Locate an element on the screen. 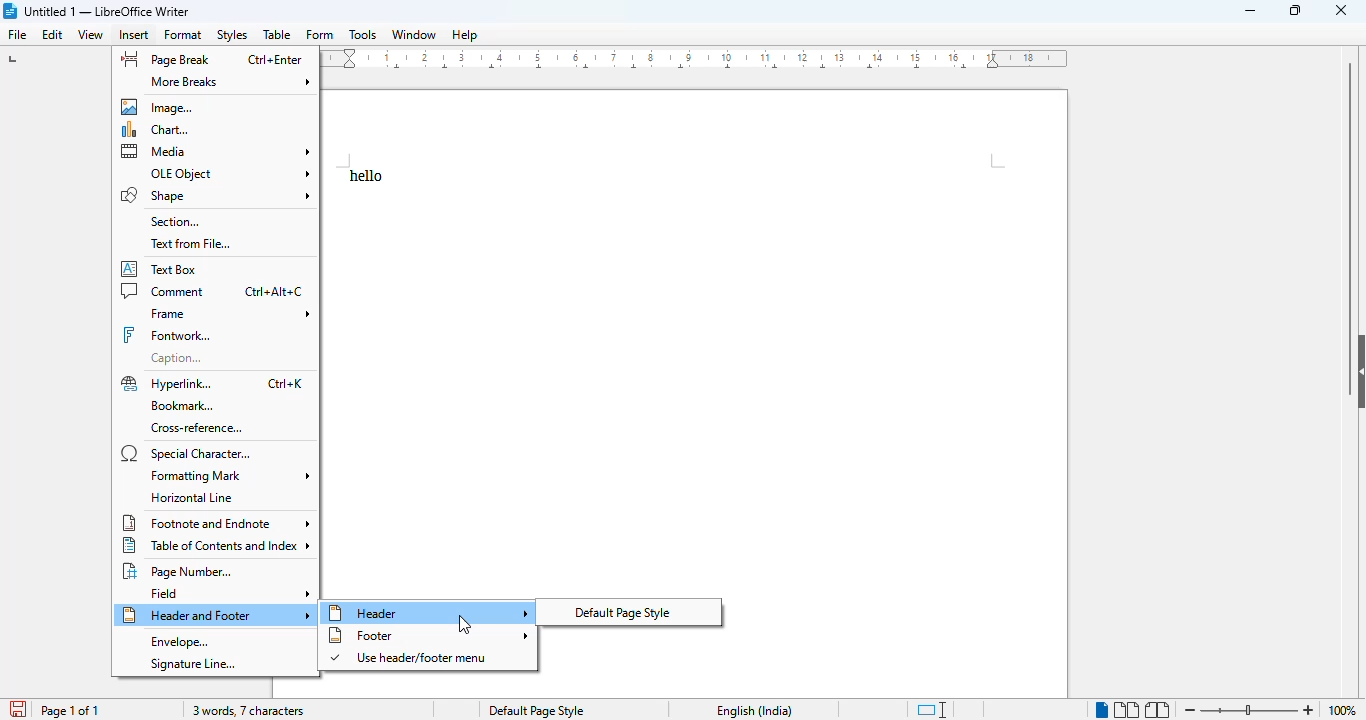 The image size is (1366, 720). format is located at coordinates (183, 35).